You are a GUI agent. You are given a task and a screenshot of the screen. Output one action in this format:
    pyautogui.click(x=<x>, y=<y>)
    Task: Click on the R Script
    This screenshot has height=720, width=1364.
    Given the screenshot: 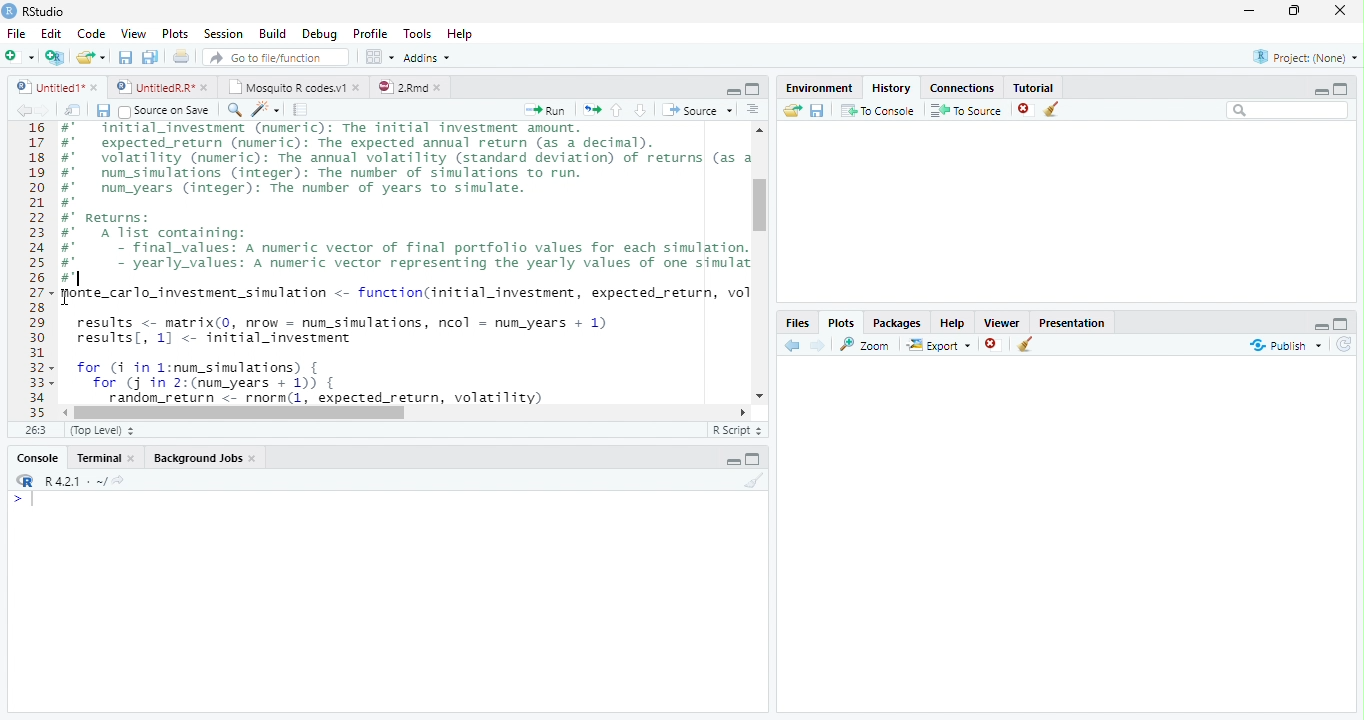 What is the action you would take?
    pyautogui.click(x=737, y=430)
    